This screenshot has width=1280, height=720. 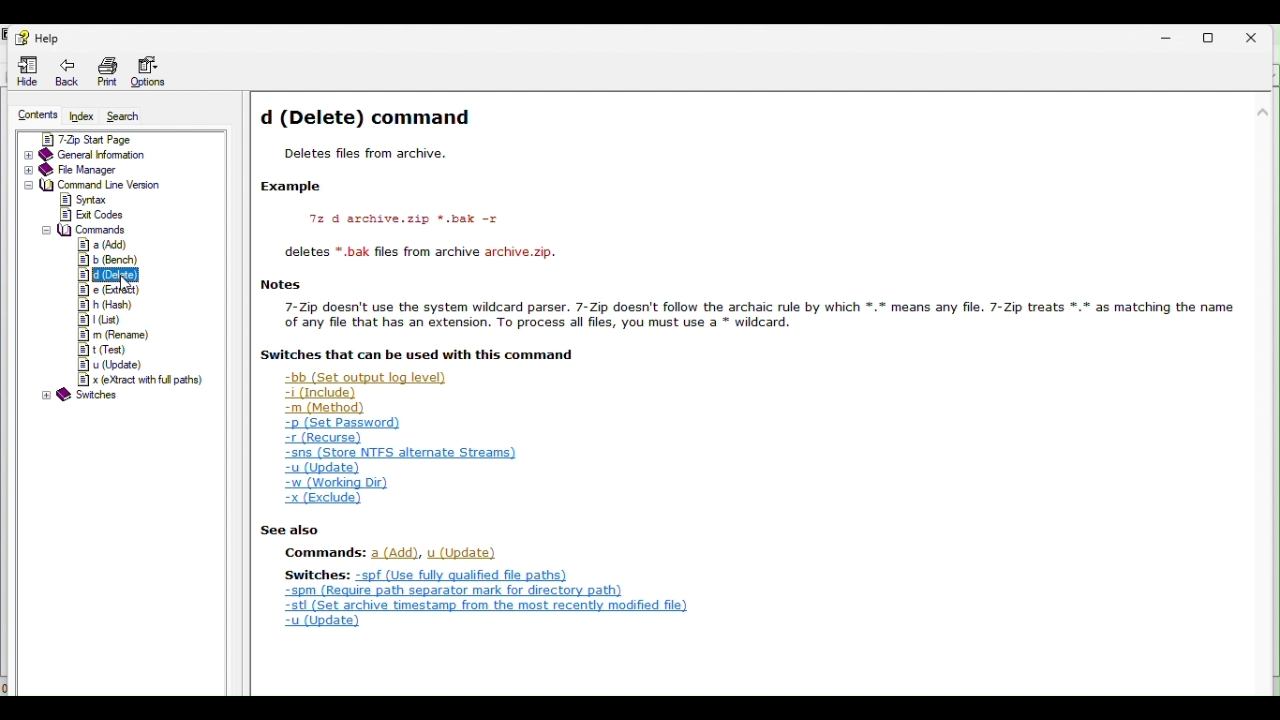 I want to click on Switches:, so click(x=307, y=575).